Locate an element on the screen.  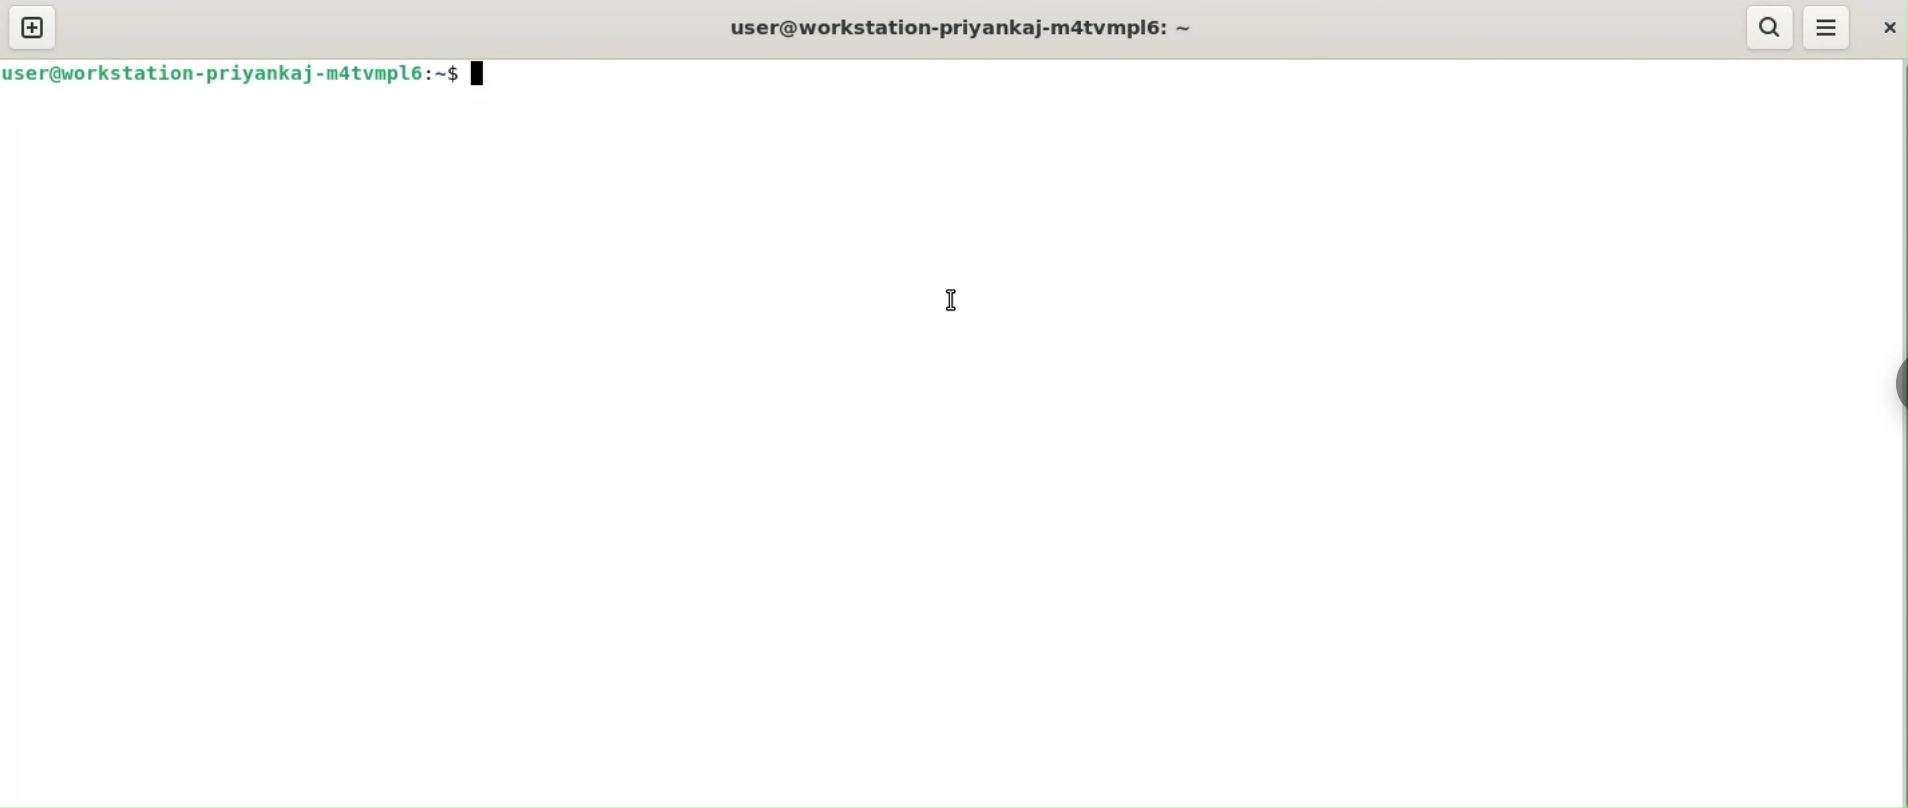
command input is located at coordinates (1192, 74).